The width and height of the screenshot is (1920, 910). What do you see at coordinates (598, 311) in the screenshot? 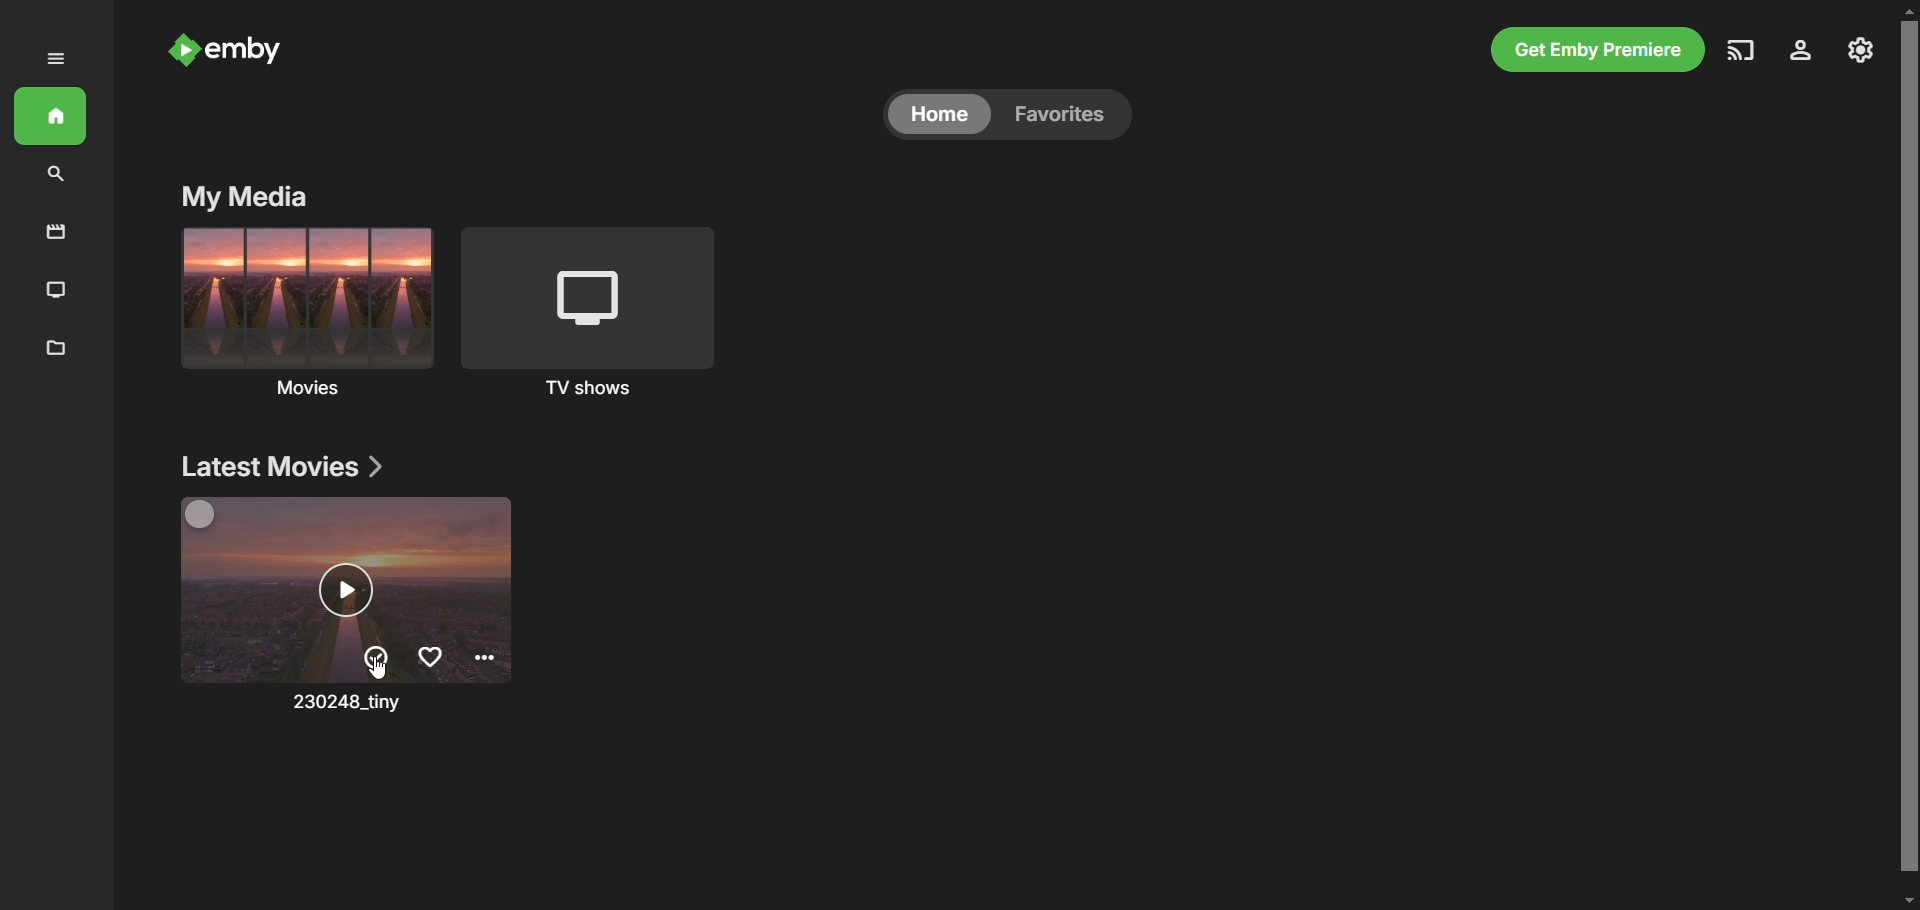
I see `TV shows` at bounding box center [598, 311].